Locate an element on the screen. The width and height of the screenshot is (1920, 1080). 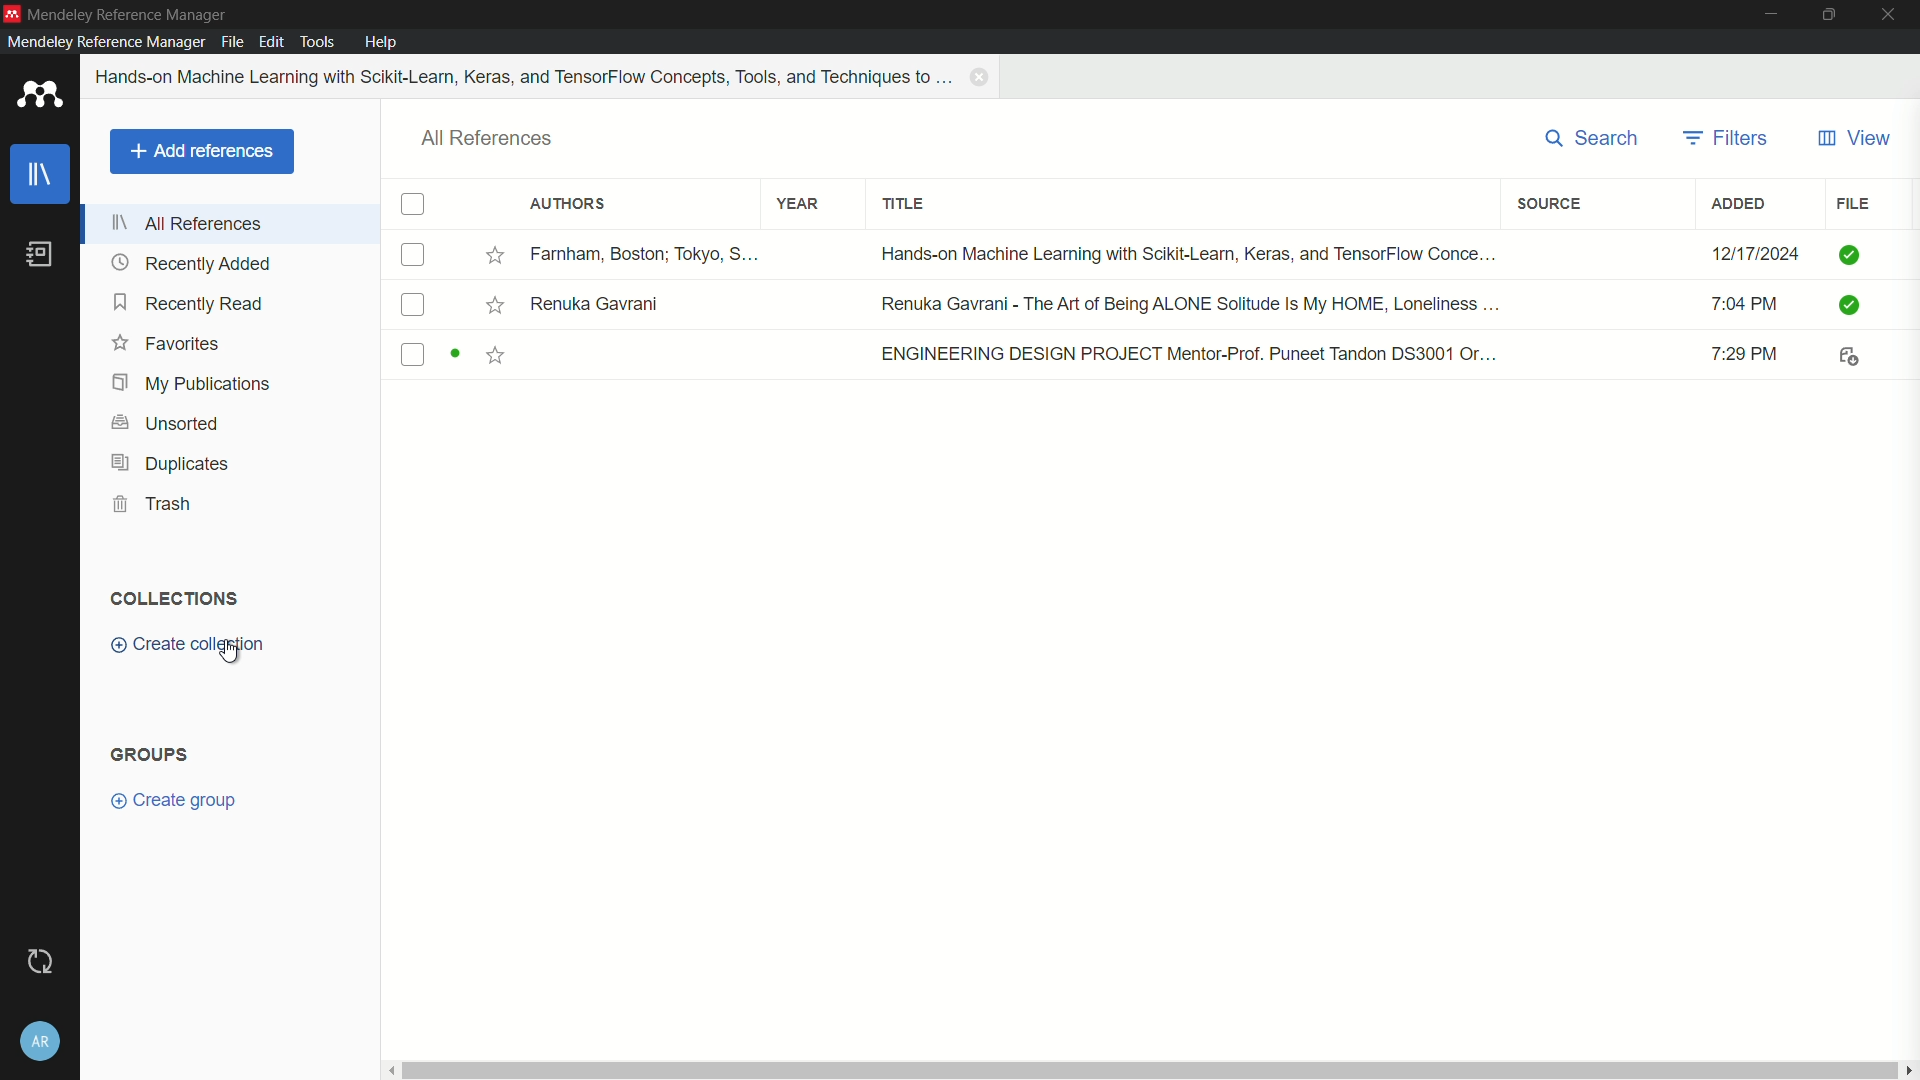
create collection is located at coordinates (188, 649).